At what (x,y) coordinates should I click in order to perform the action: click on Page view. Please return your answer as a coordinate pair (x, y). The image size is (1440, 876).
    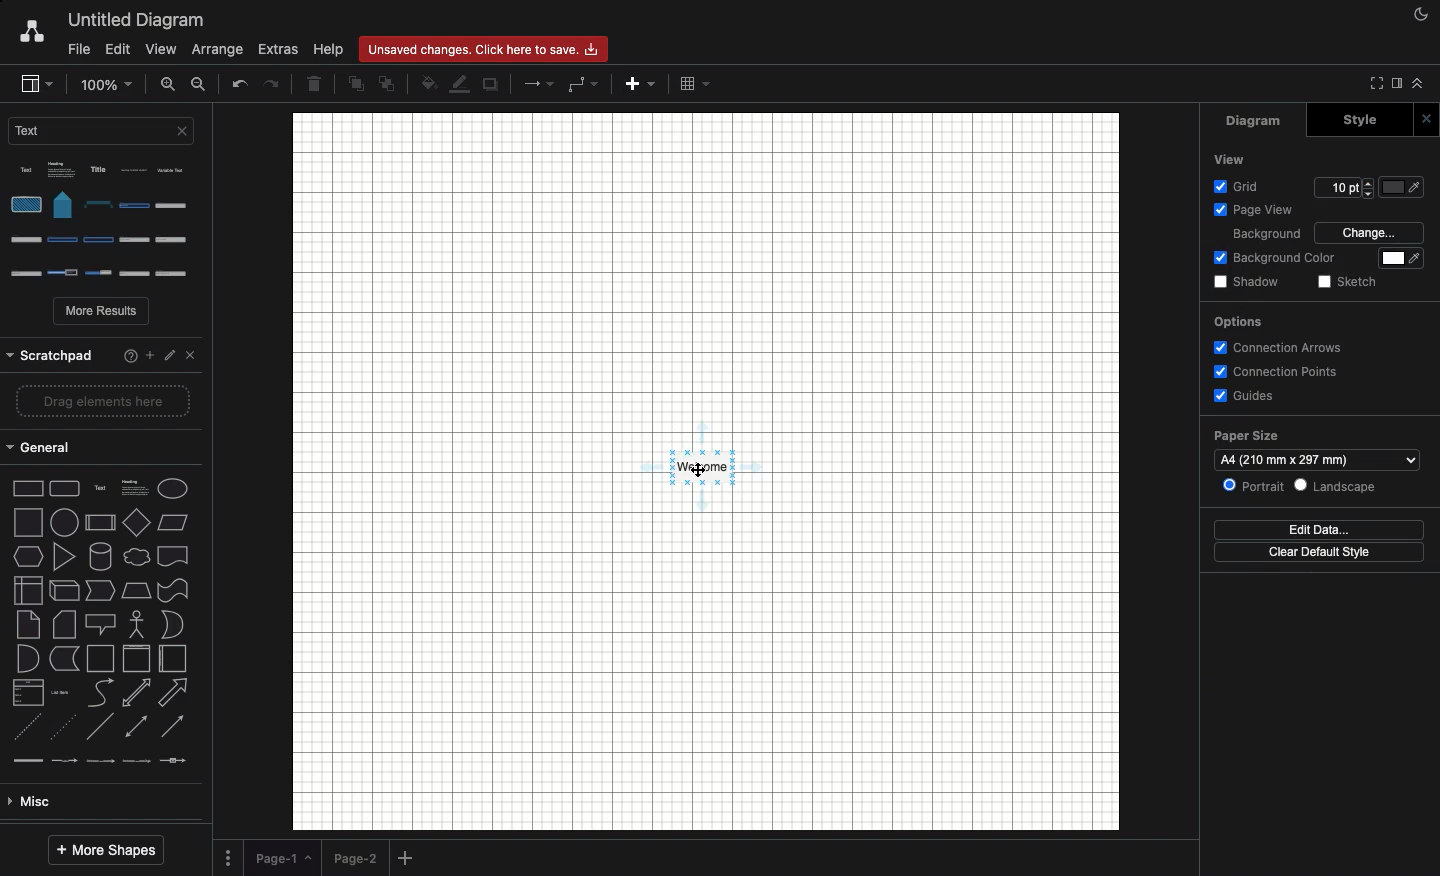
    Looking at the image, I should click on (1305, 210).